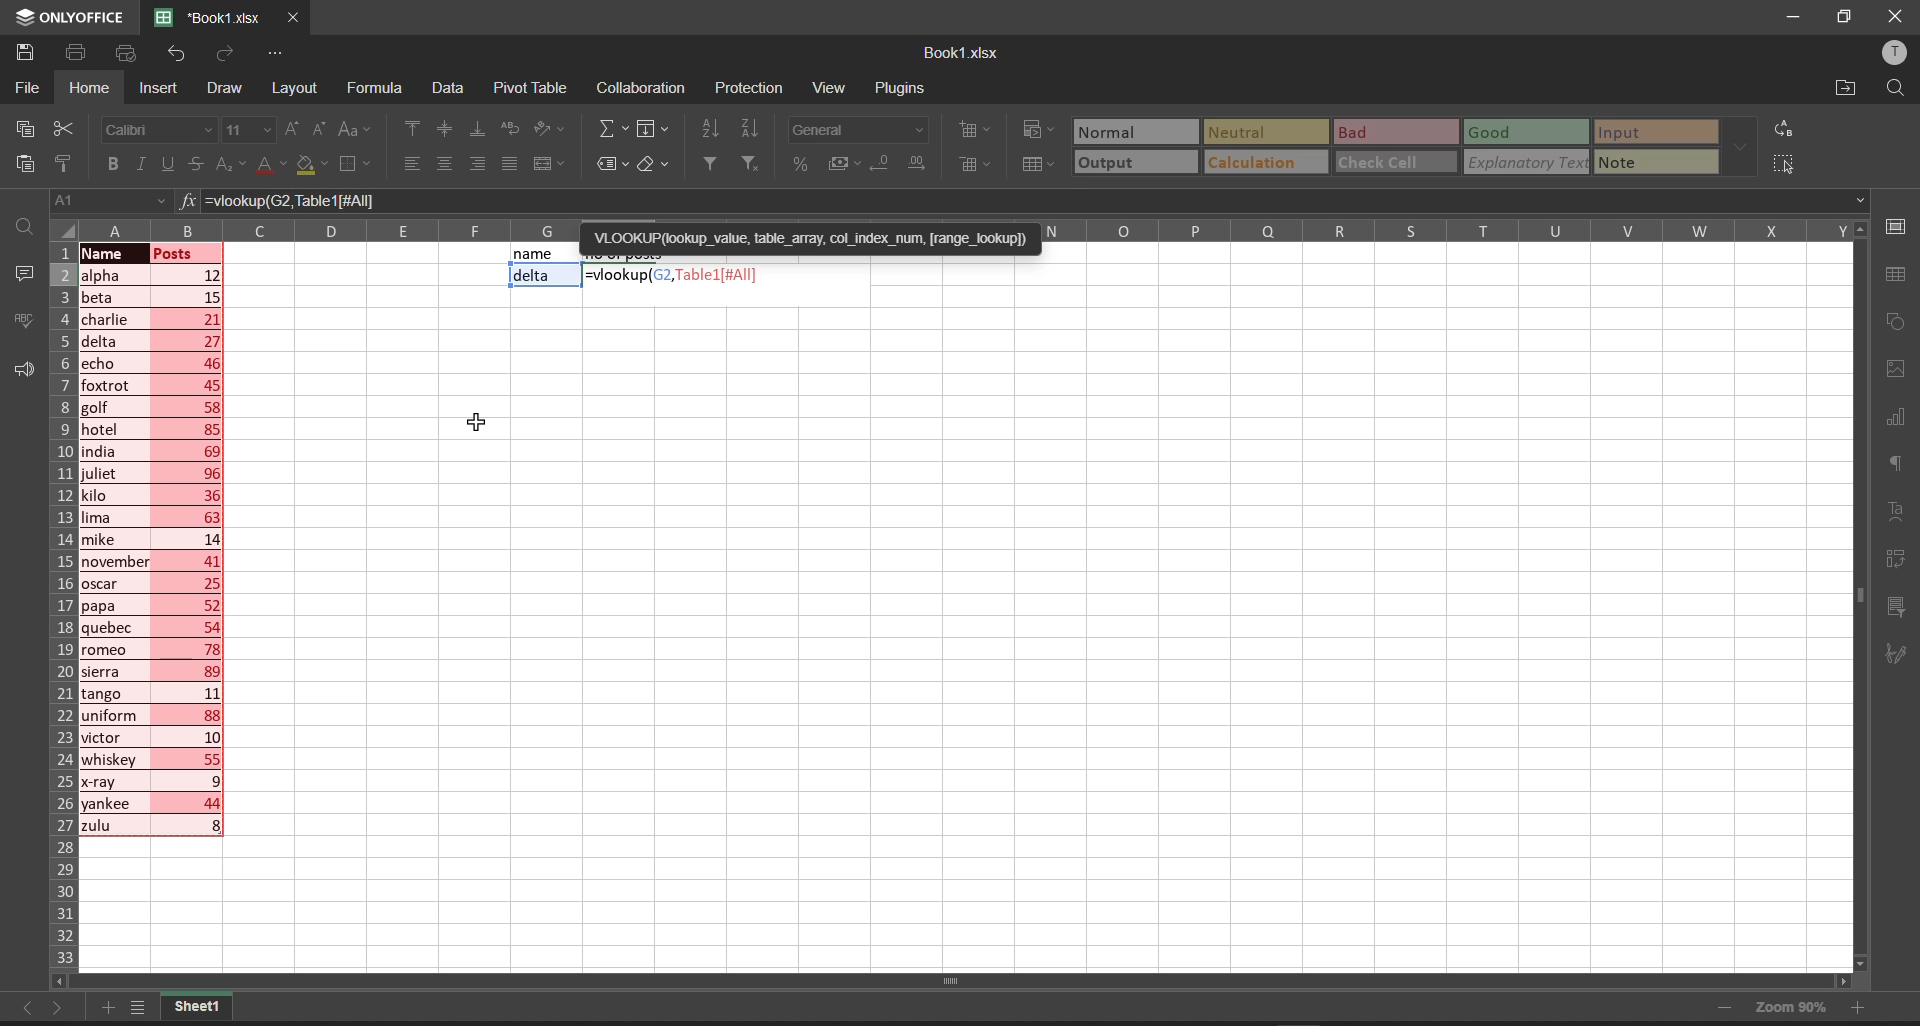 The height and width of the screenshot is (1026, 1920). What do you see at coordinates (59, 609) in the screenshot?
I see `row names` at bounding box center [59, 609].